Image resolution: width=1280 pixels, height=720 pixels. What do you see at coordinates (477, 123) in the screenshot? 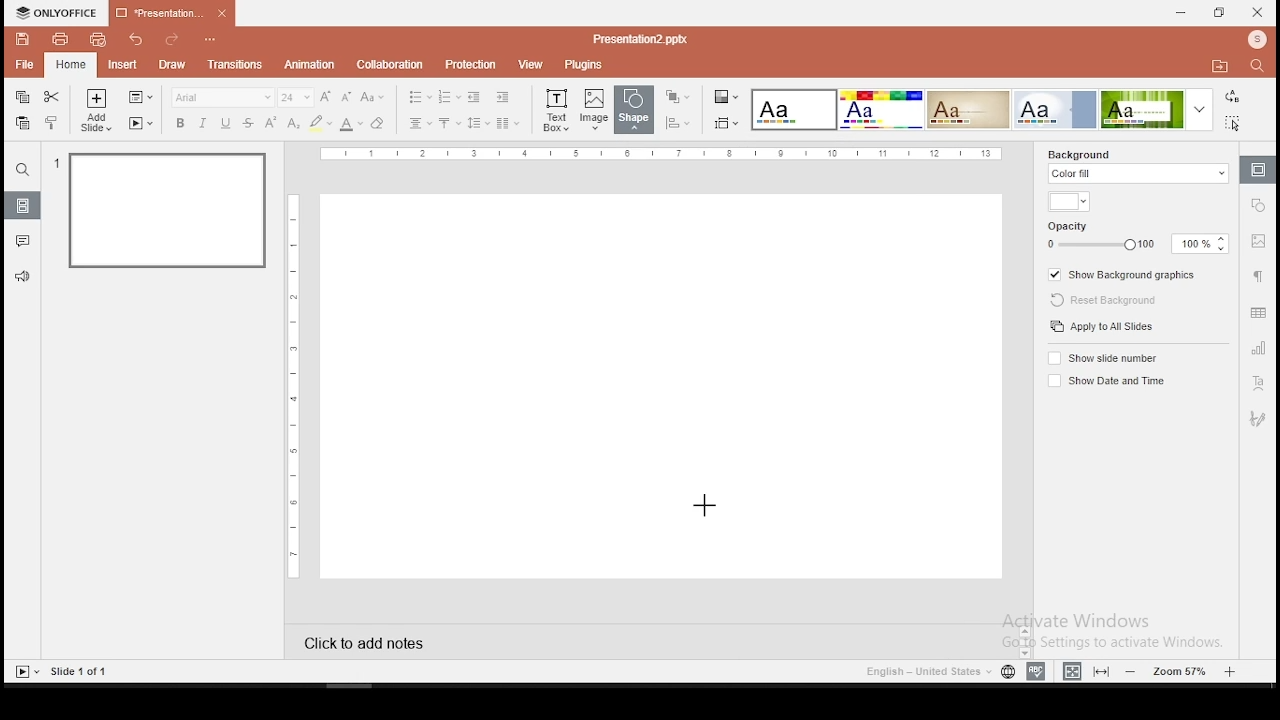
I see `spacing` at bounding box center [477, 123].